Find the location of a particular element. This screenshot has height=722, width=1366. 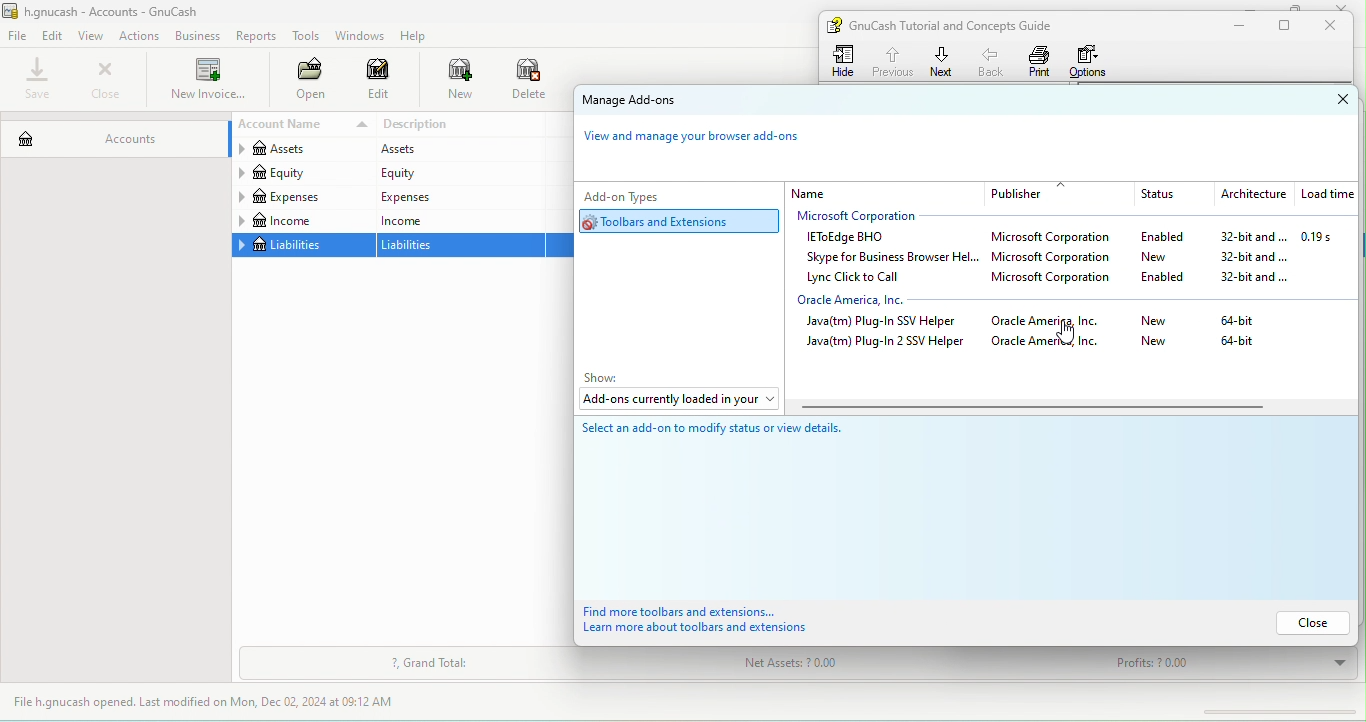

architecture is located at coordinates (1251, 195).